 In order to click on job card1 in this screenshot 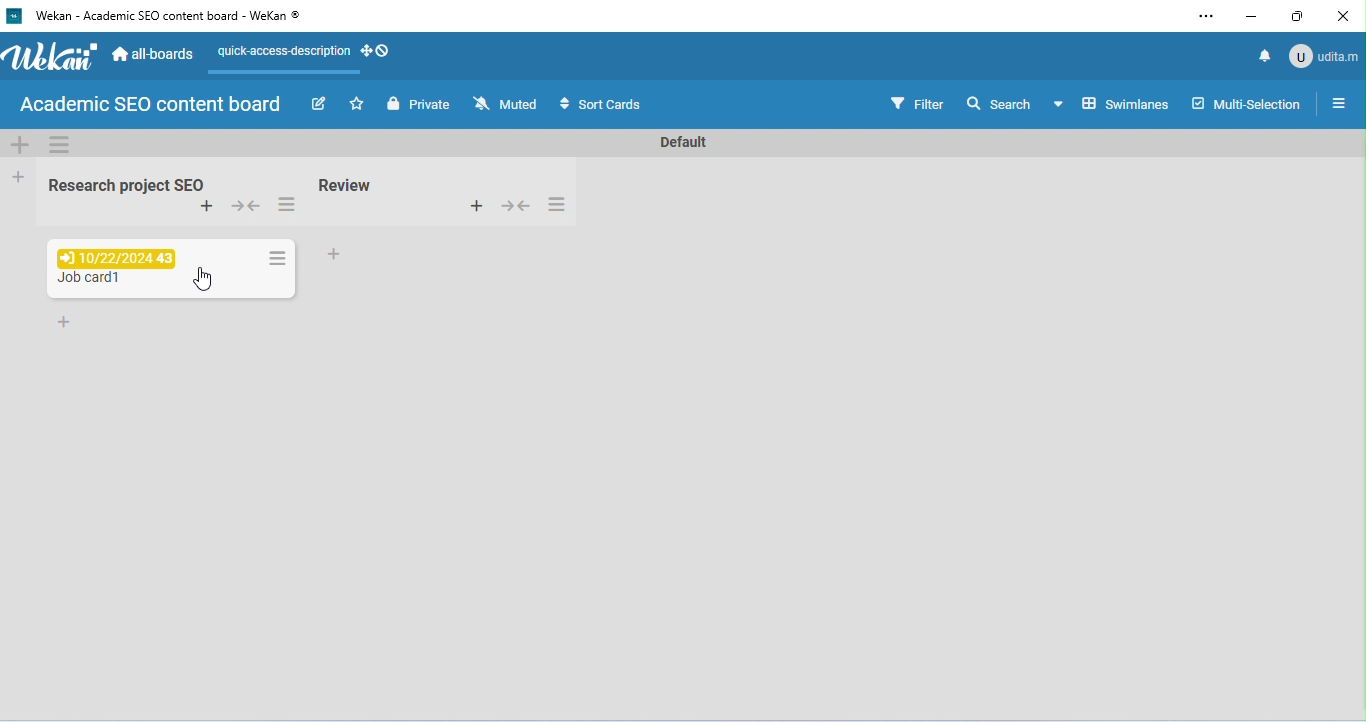, I will do `click(86, 280)`.